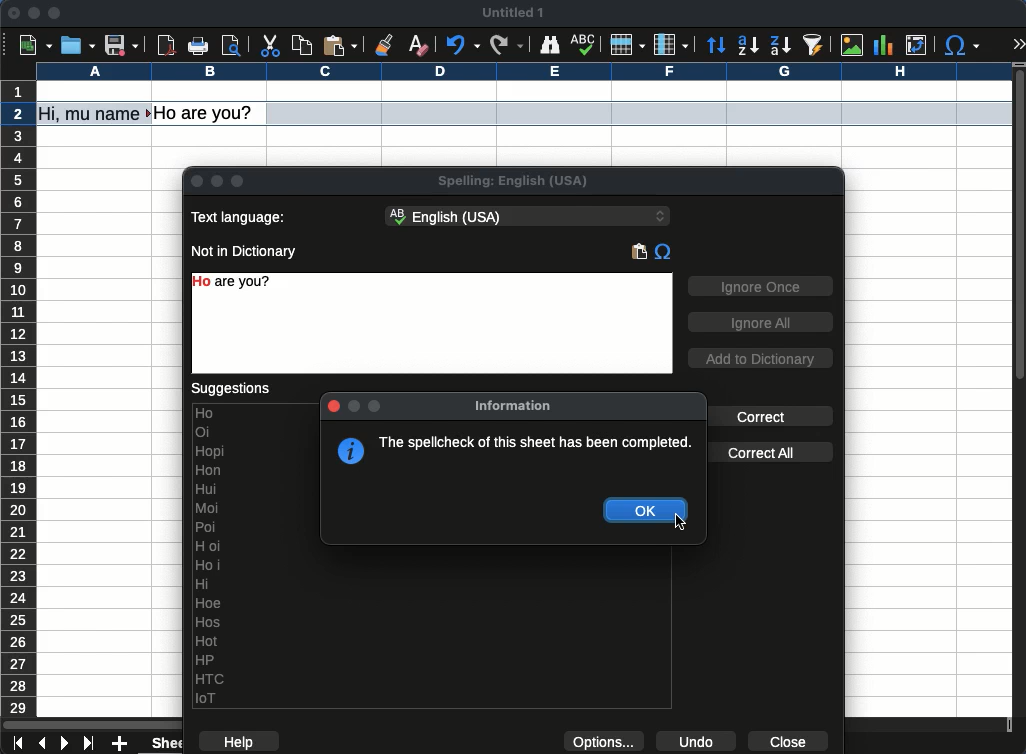 Image resolution: width=1026 pixels, height=754 pixels. What do you see at coordinates (91, 744) in the screenshot?
I see `last sheet` at bounding box center [91, 744].